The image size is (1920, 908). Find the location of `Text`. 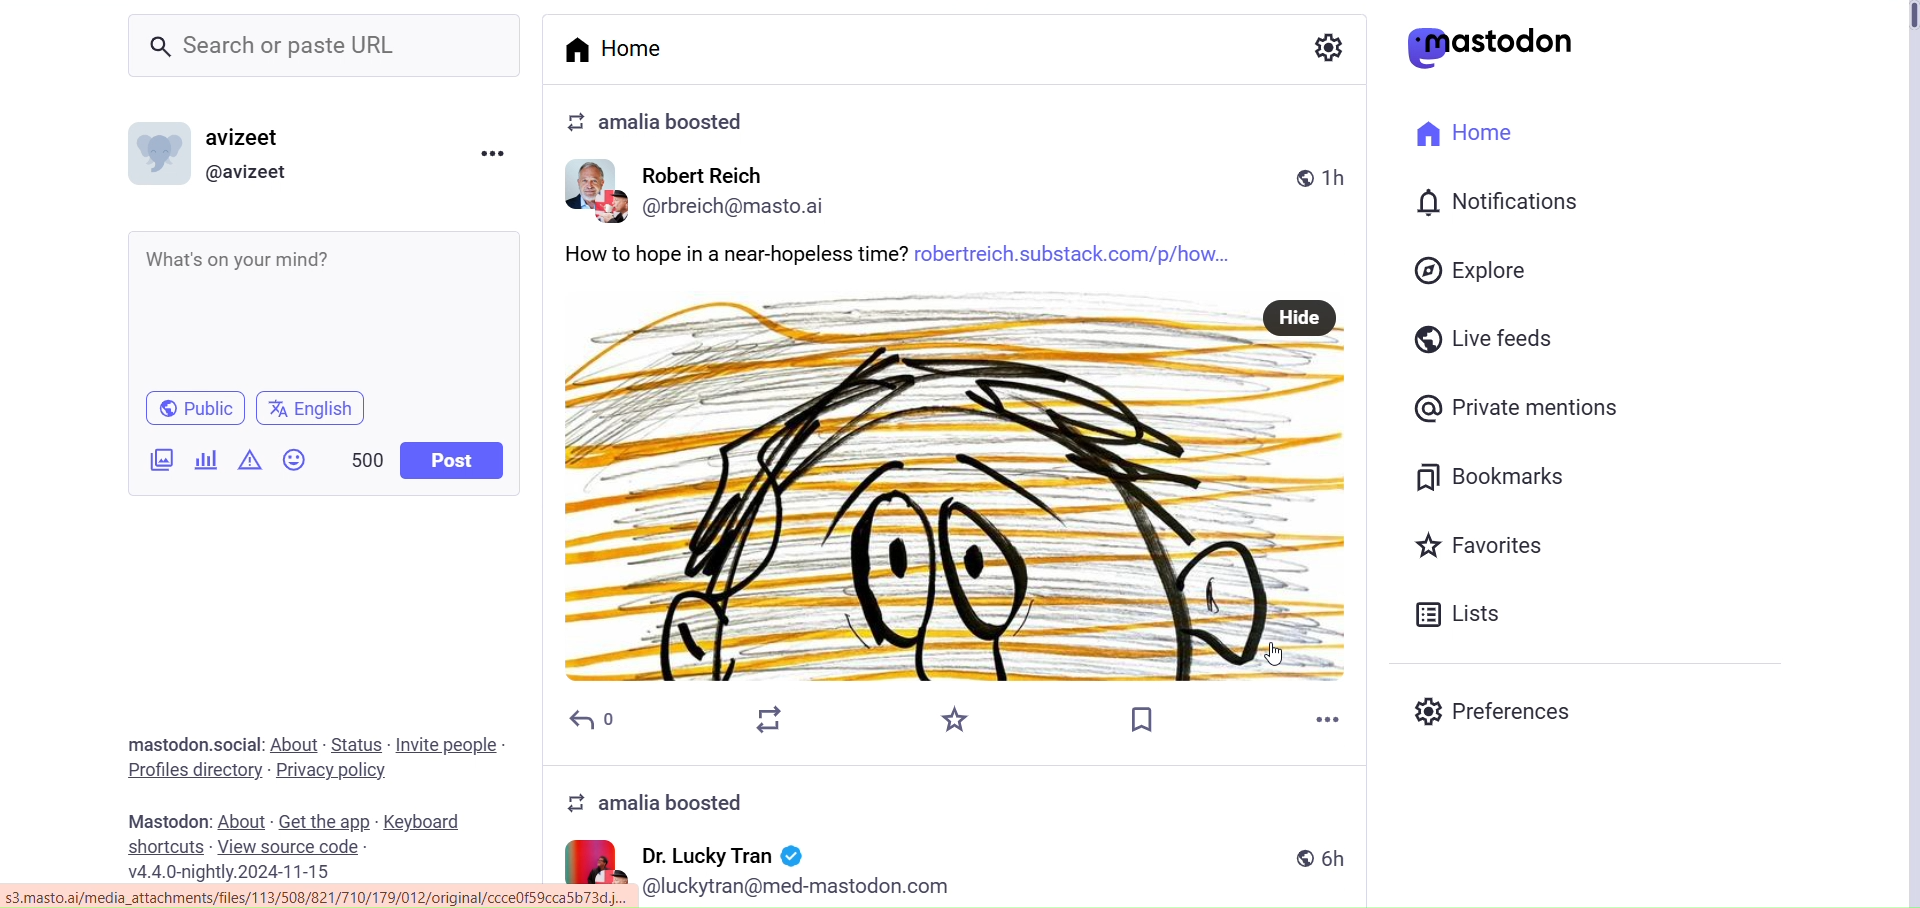

Text is located at coordinates (955, 798).